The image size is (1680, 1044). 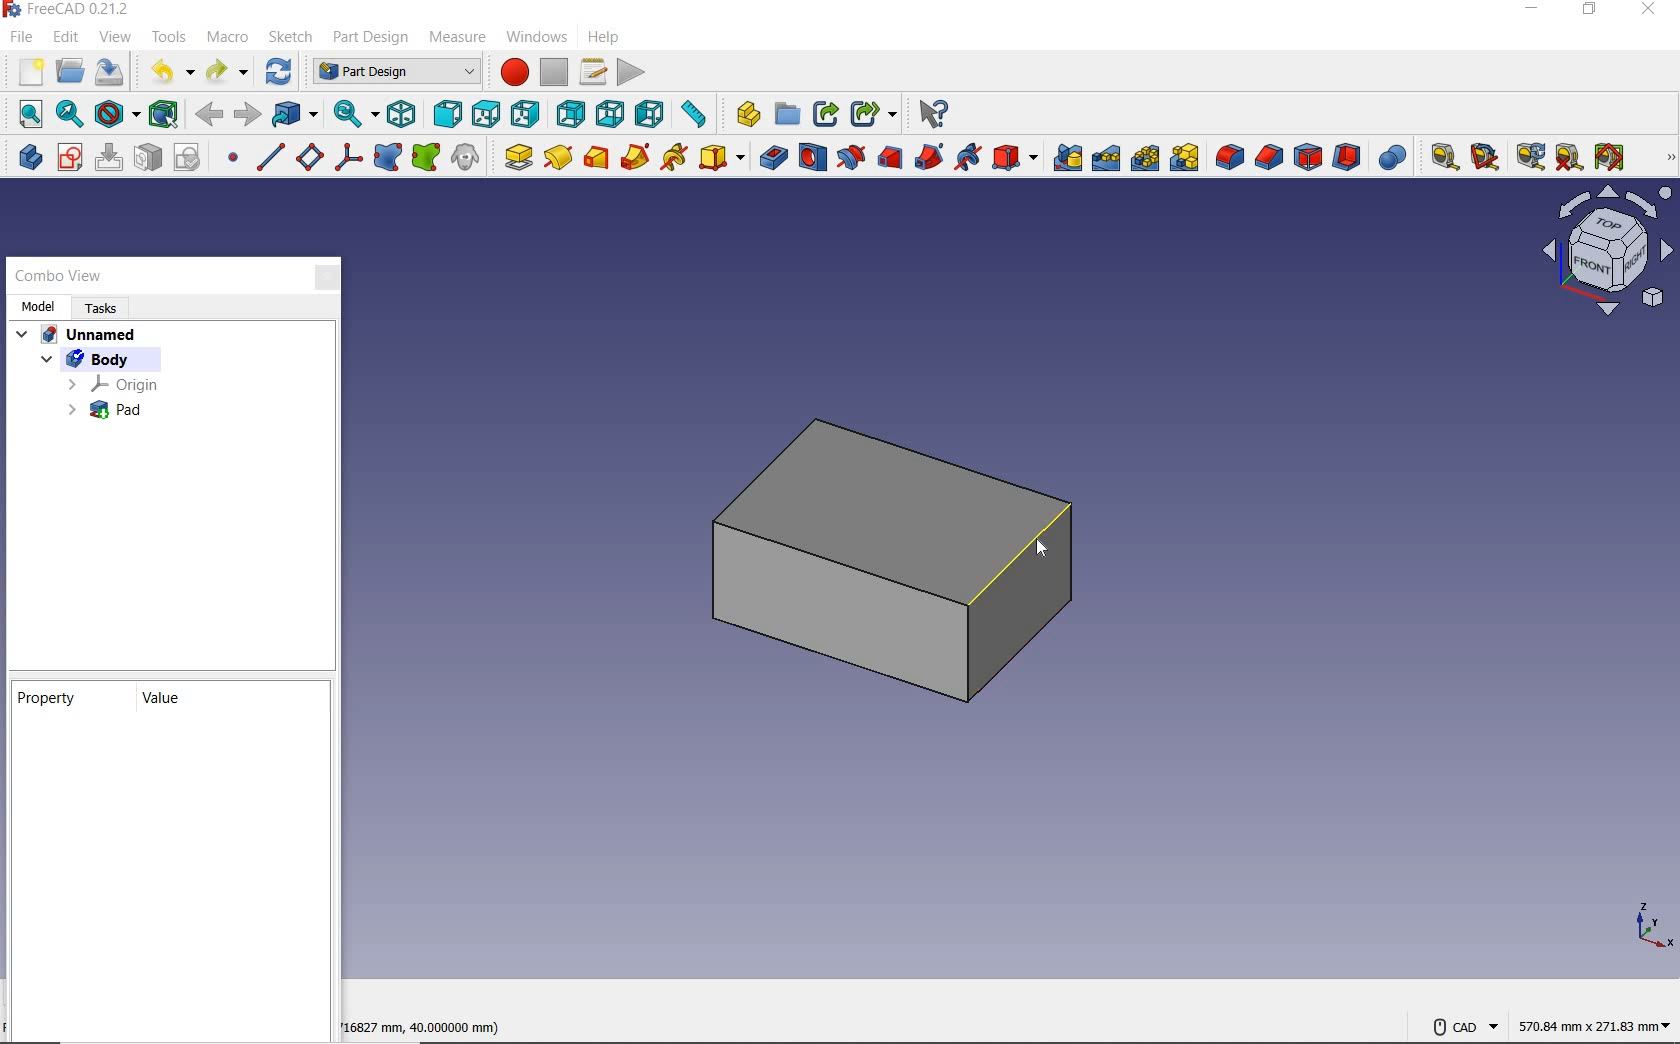 What do you see at coordinates (1228, 157) in the screenshot?
I see `fillet` at bounding box center [1228, 157].